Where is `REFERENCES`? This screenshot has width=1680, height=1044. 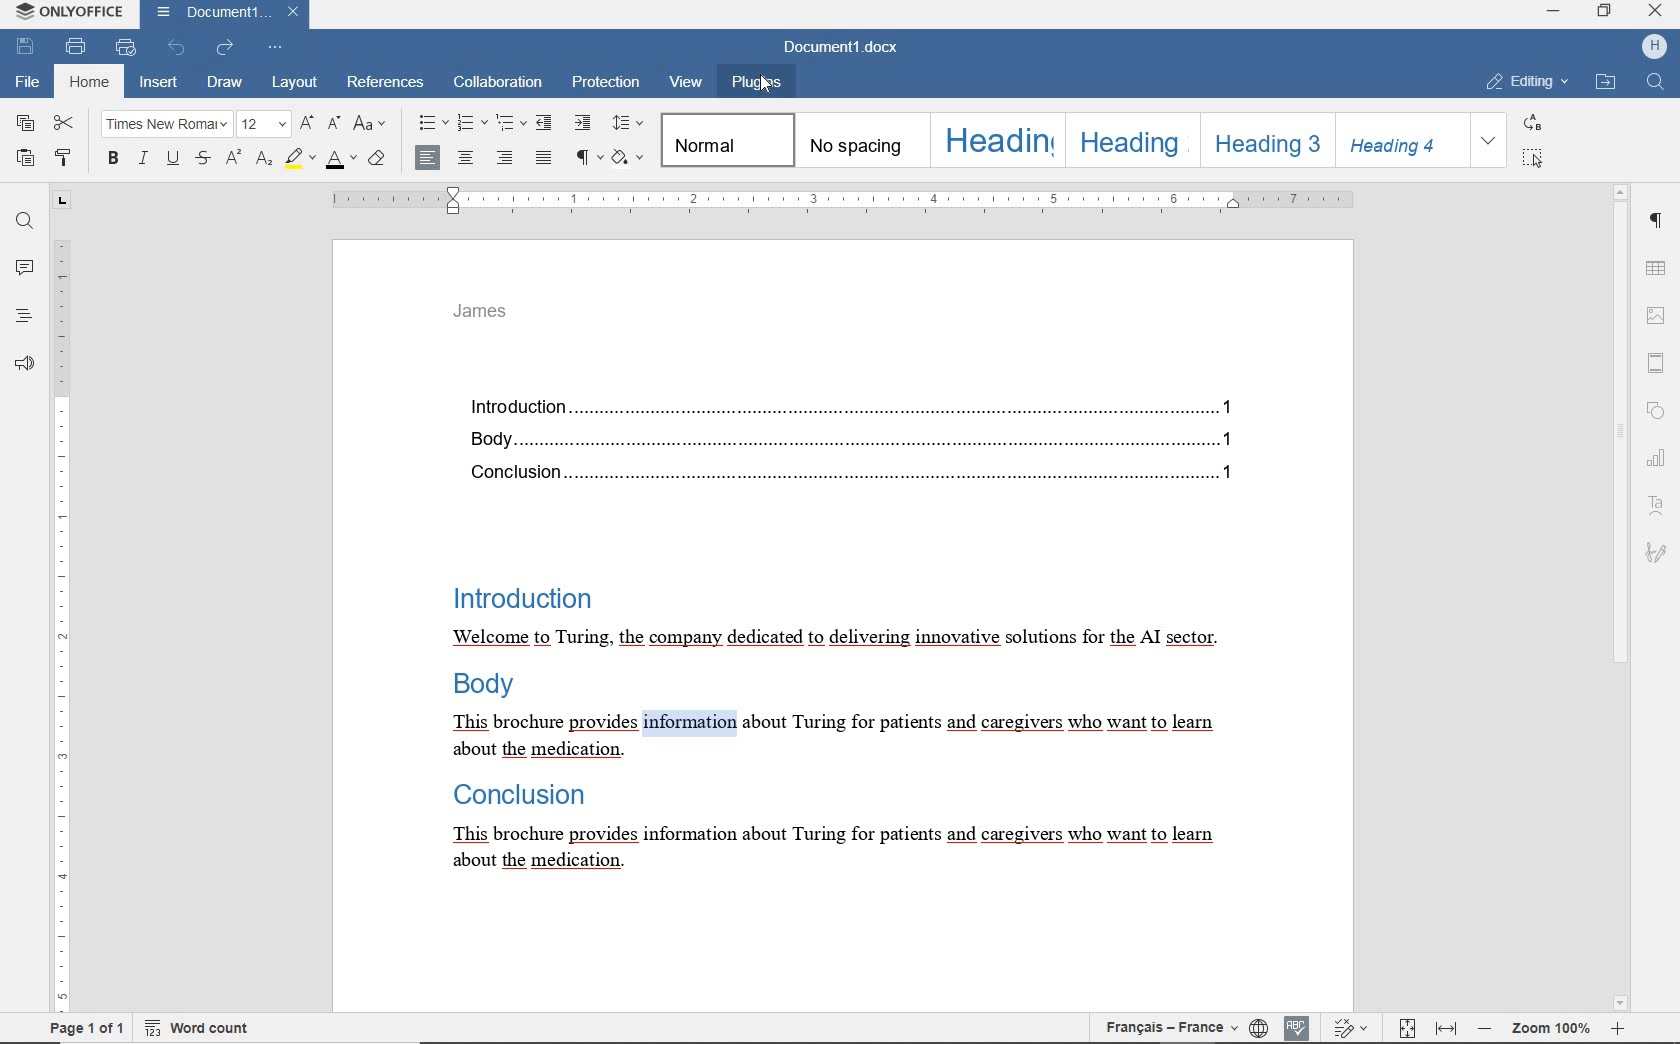 REFERENCES is located at coordinates (387, 84).